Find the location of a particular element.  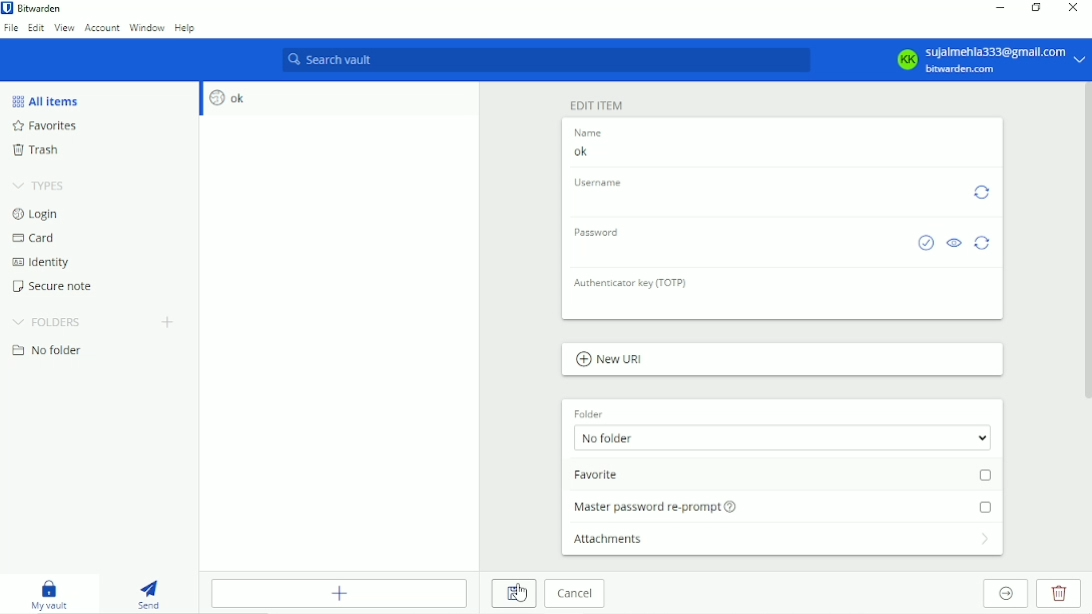

All items is located at coordinates (44, 101).